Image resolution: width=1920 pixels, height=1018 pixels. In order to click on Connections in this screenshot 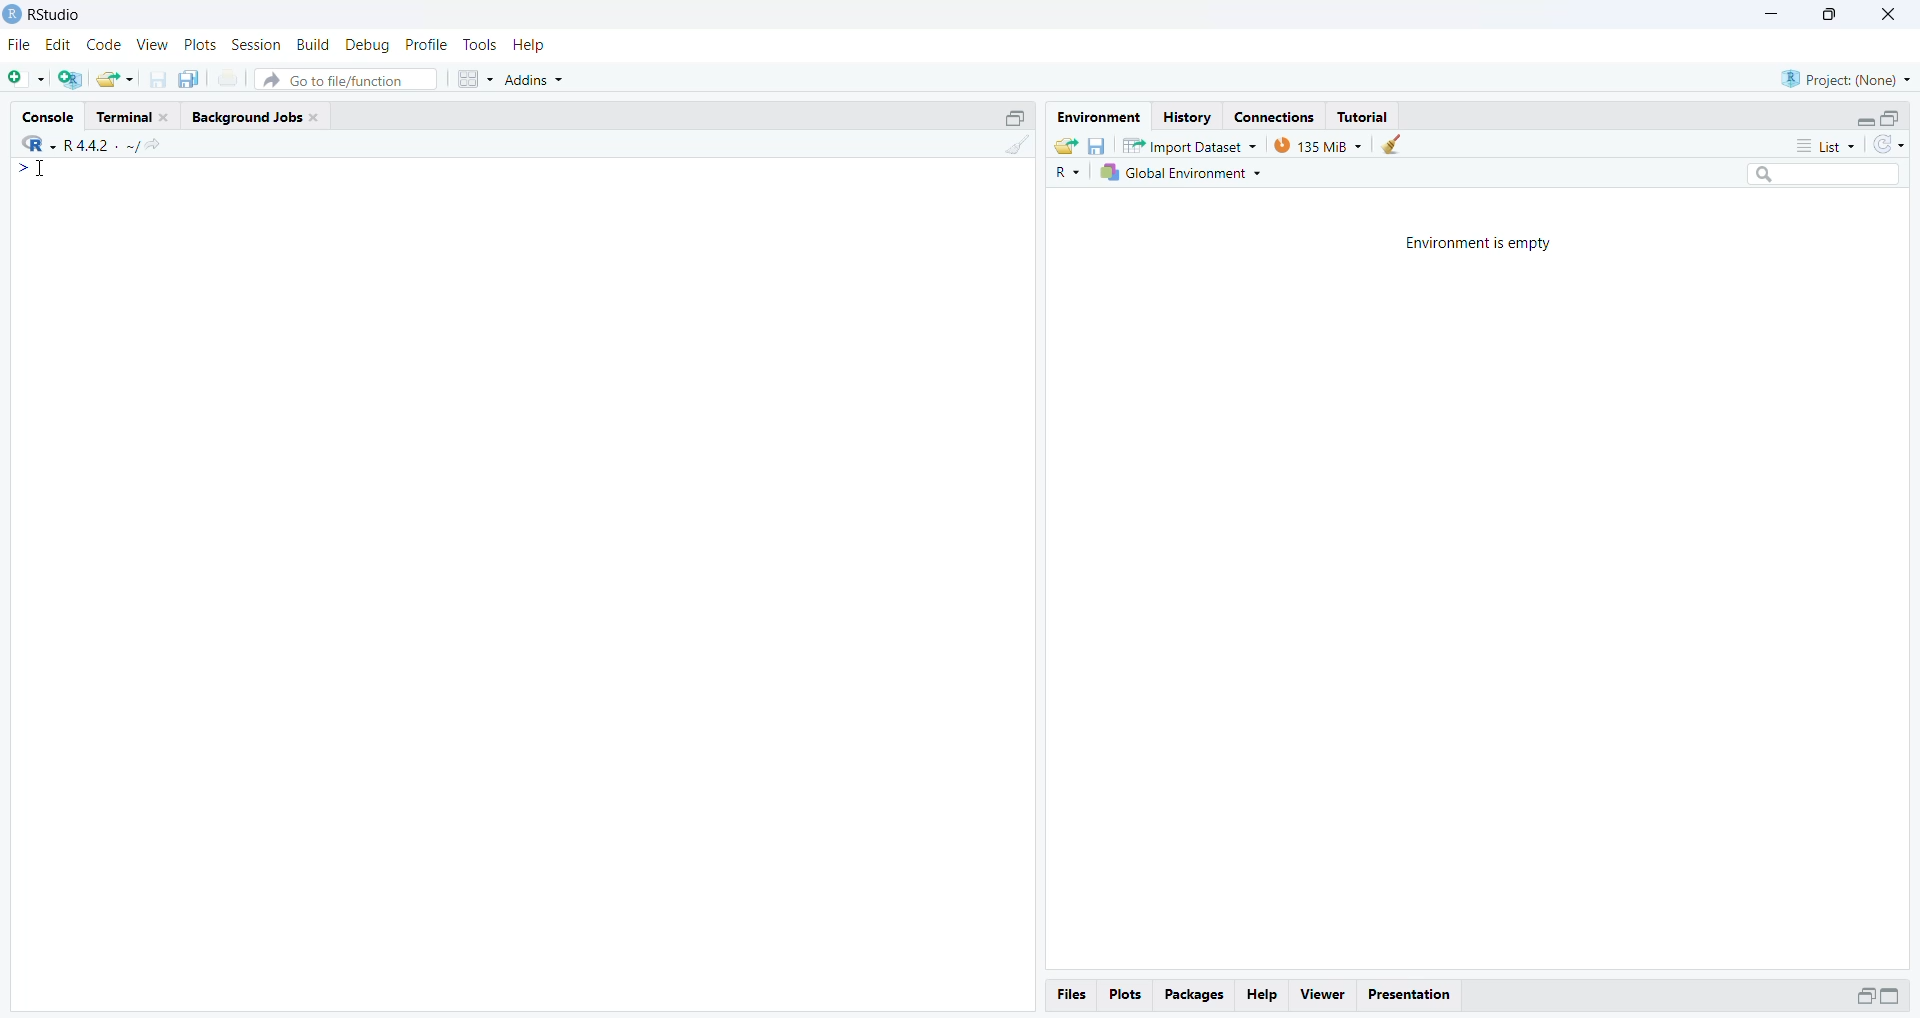, I will do `click(1273, 115)`.